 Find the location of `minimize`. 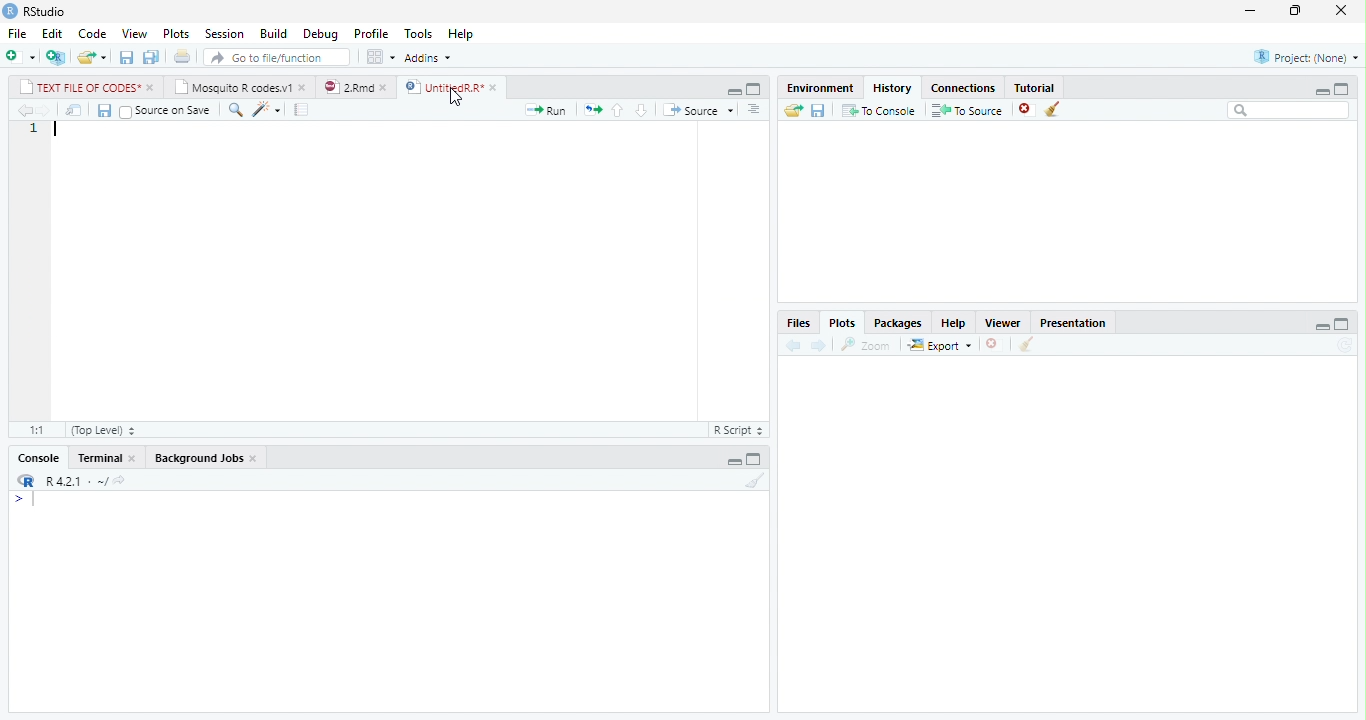

minimize is located at coordinates (1323, 327).